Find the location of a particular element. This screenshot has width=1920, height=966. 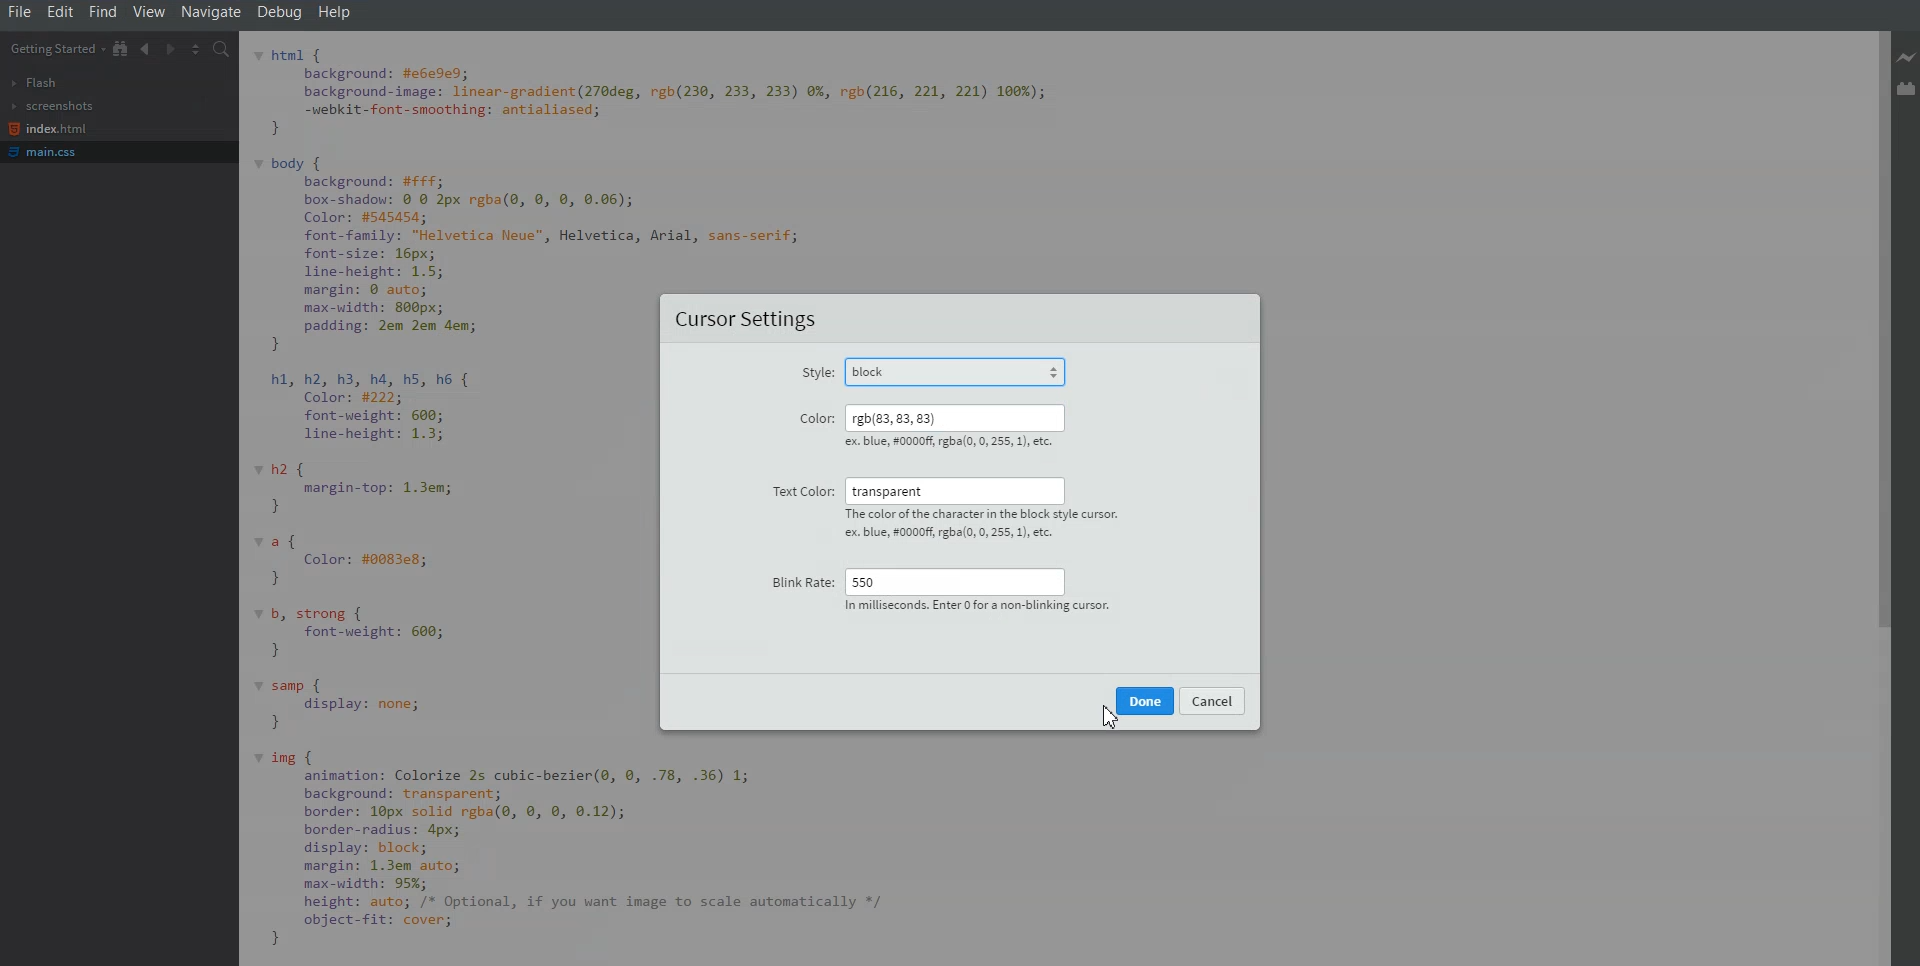

Extension Manager is located at coordinates (1908, 88).